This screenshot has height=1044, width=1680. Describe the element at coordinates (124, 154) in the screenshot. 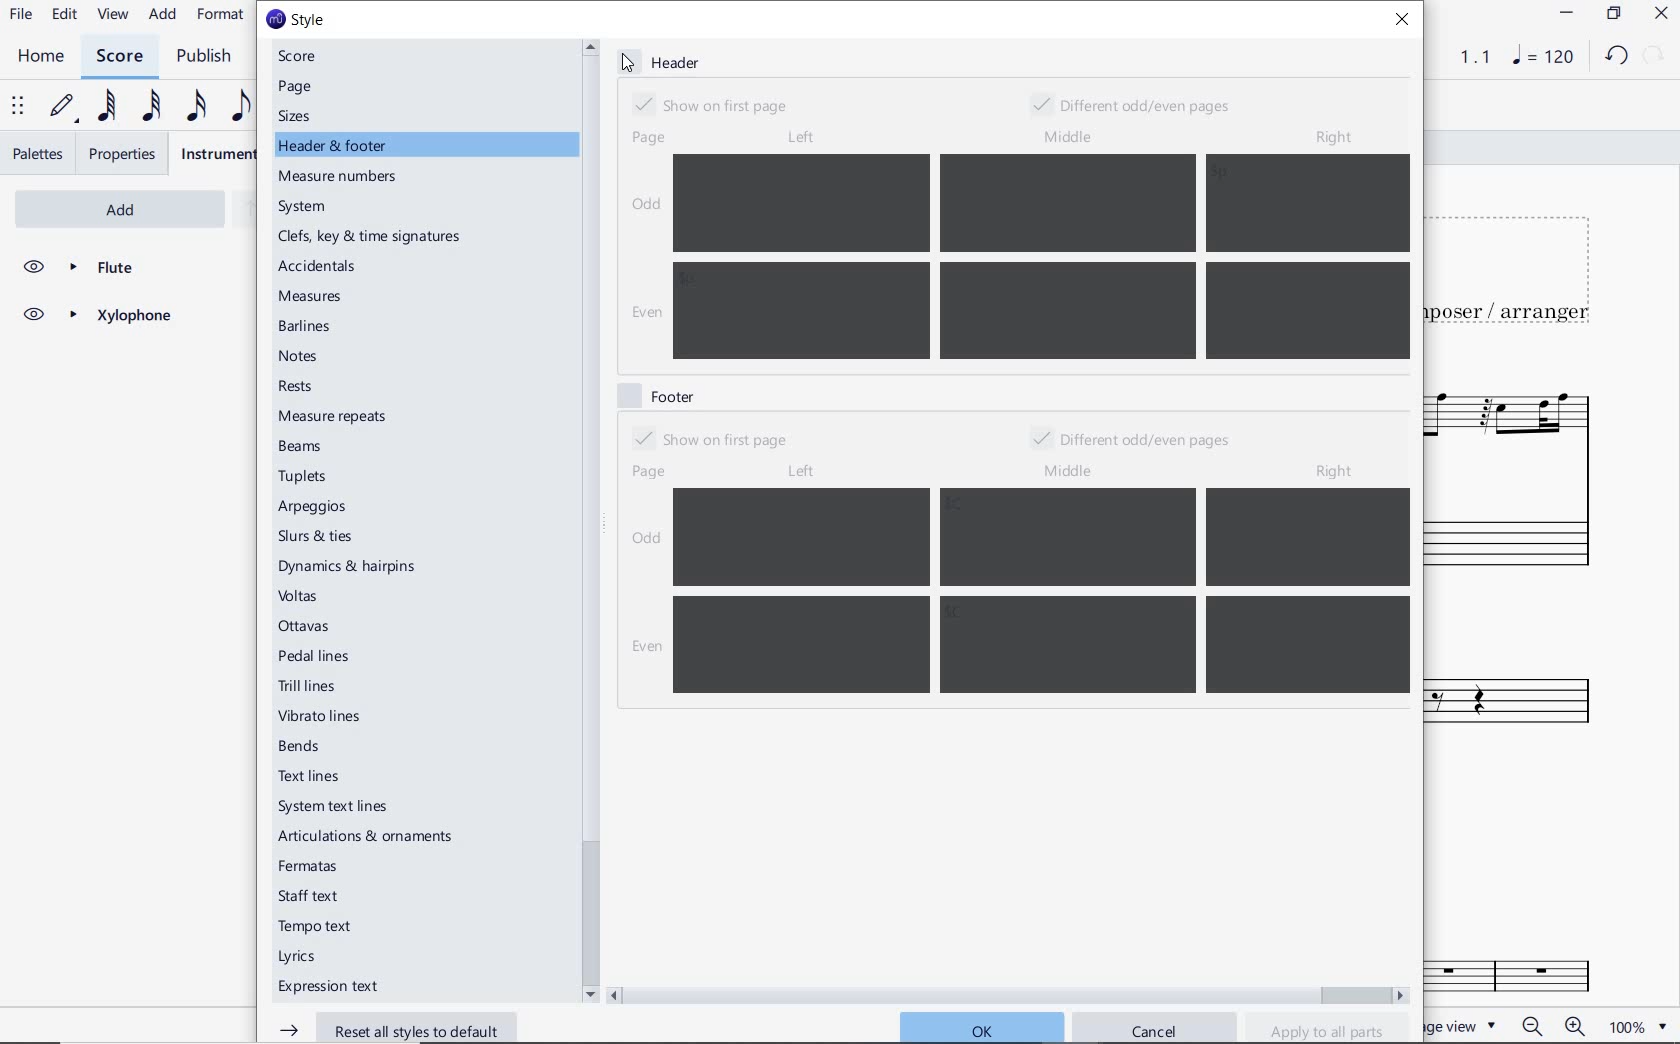

I see `PROPERTIES` at that location.